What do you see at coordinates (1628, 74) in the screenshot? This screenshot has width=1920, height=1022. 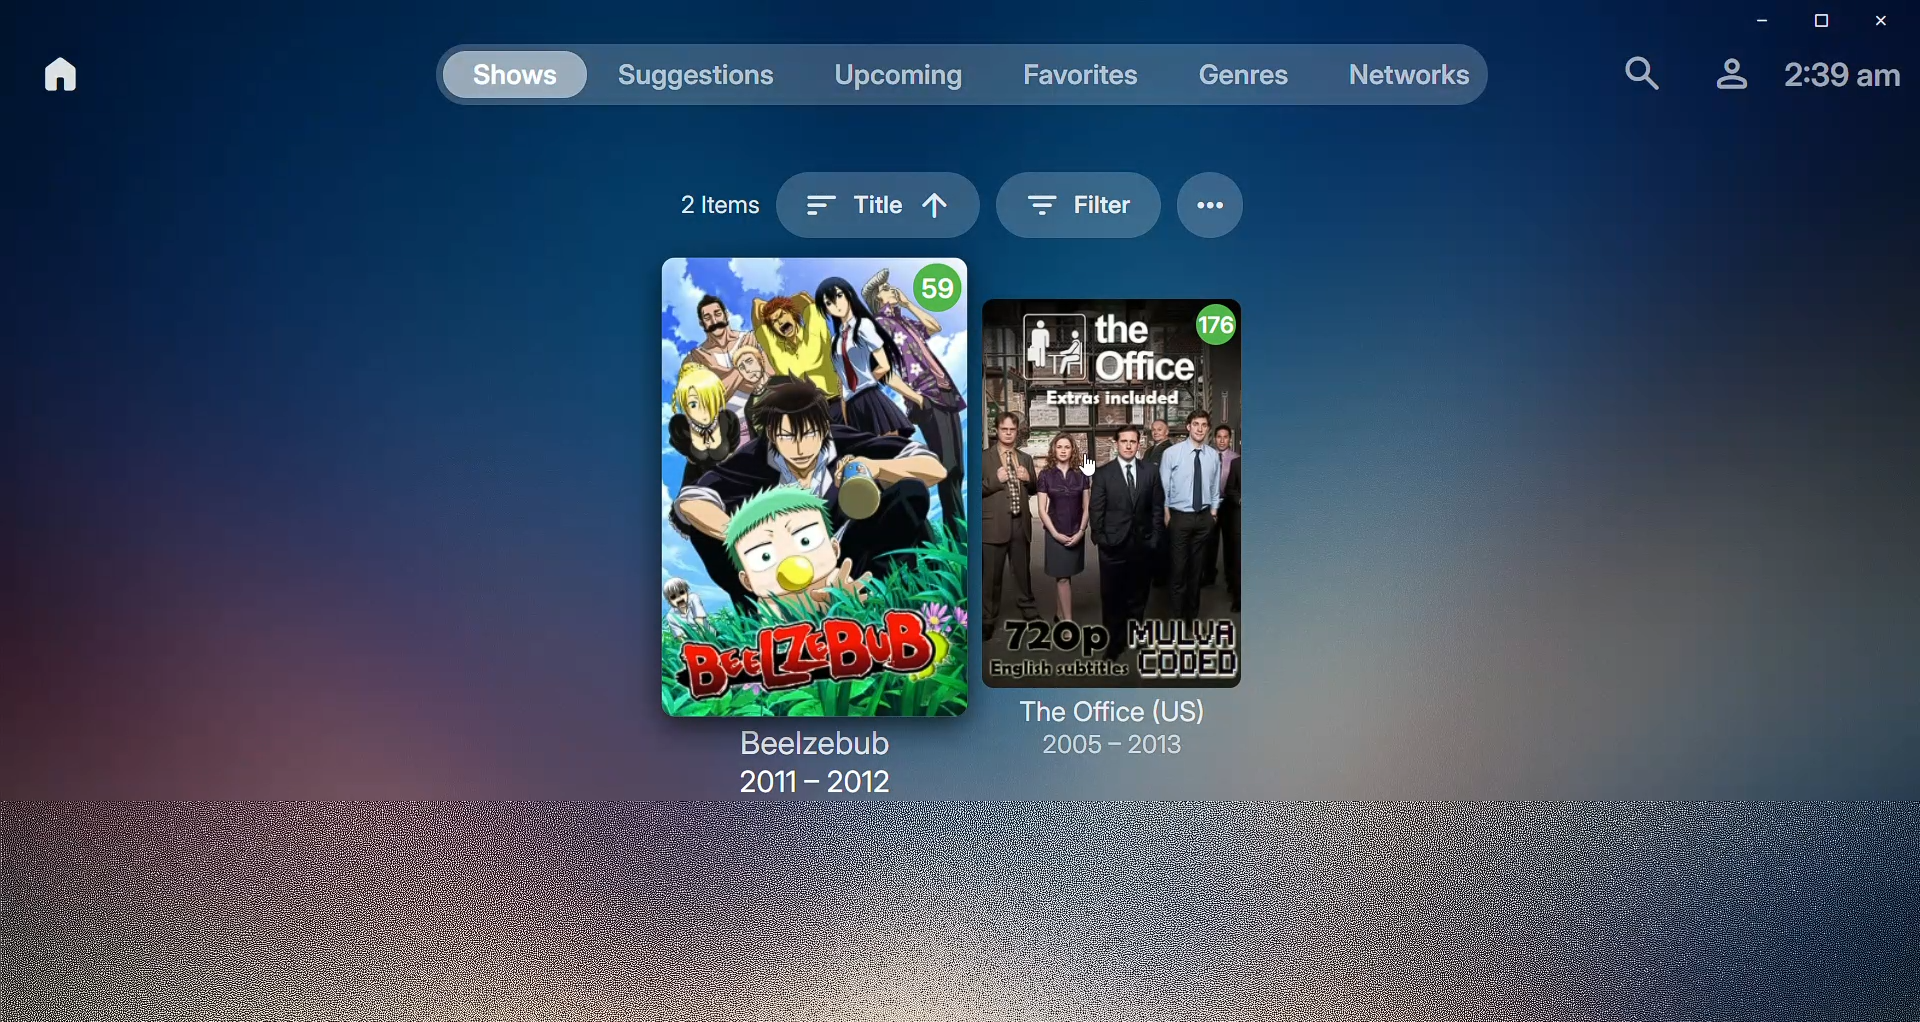 I see `Find` at bounding box center [1628, 74].